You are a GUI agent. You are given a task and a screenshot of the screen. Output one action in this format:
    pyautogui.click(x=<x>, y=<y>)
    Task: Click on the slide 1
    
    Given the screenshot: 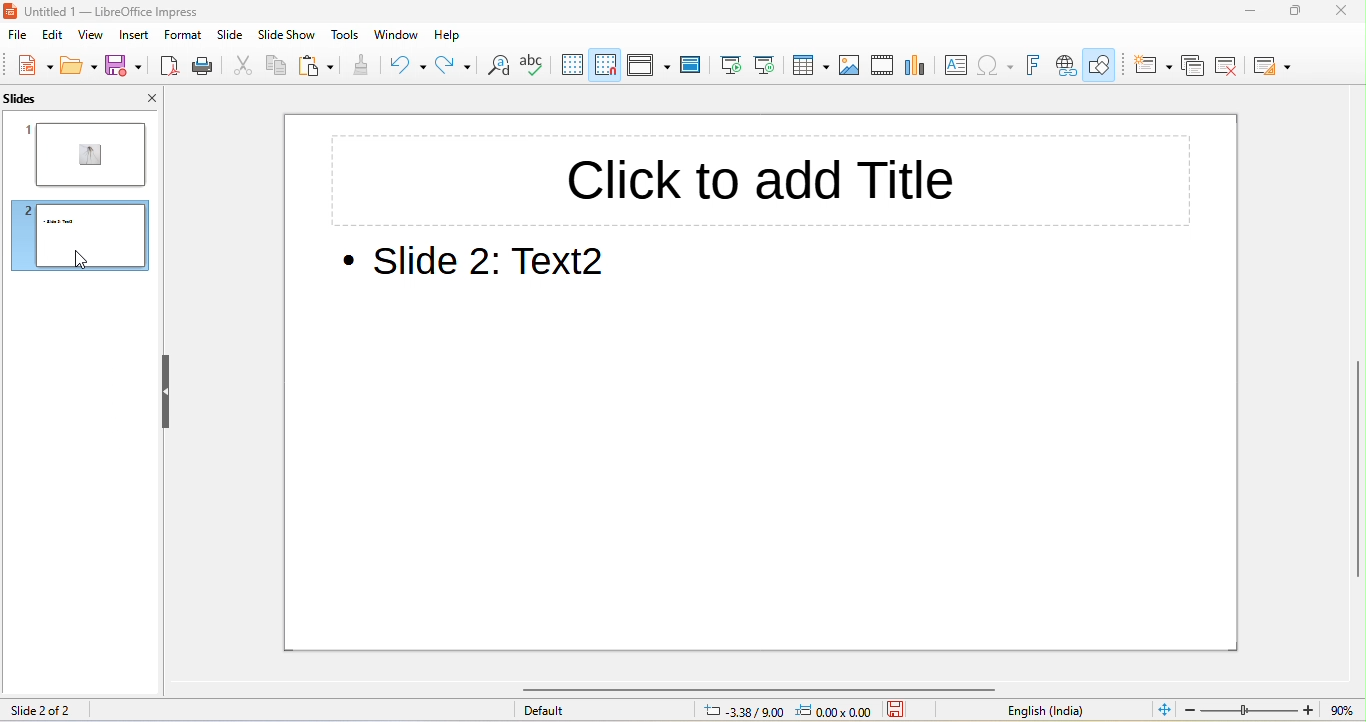 What is the action you would take?
    pyautogui.click(x=86, y=153)
    